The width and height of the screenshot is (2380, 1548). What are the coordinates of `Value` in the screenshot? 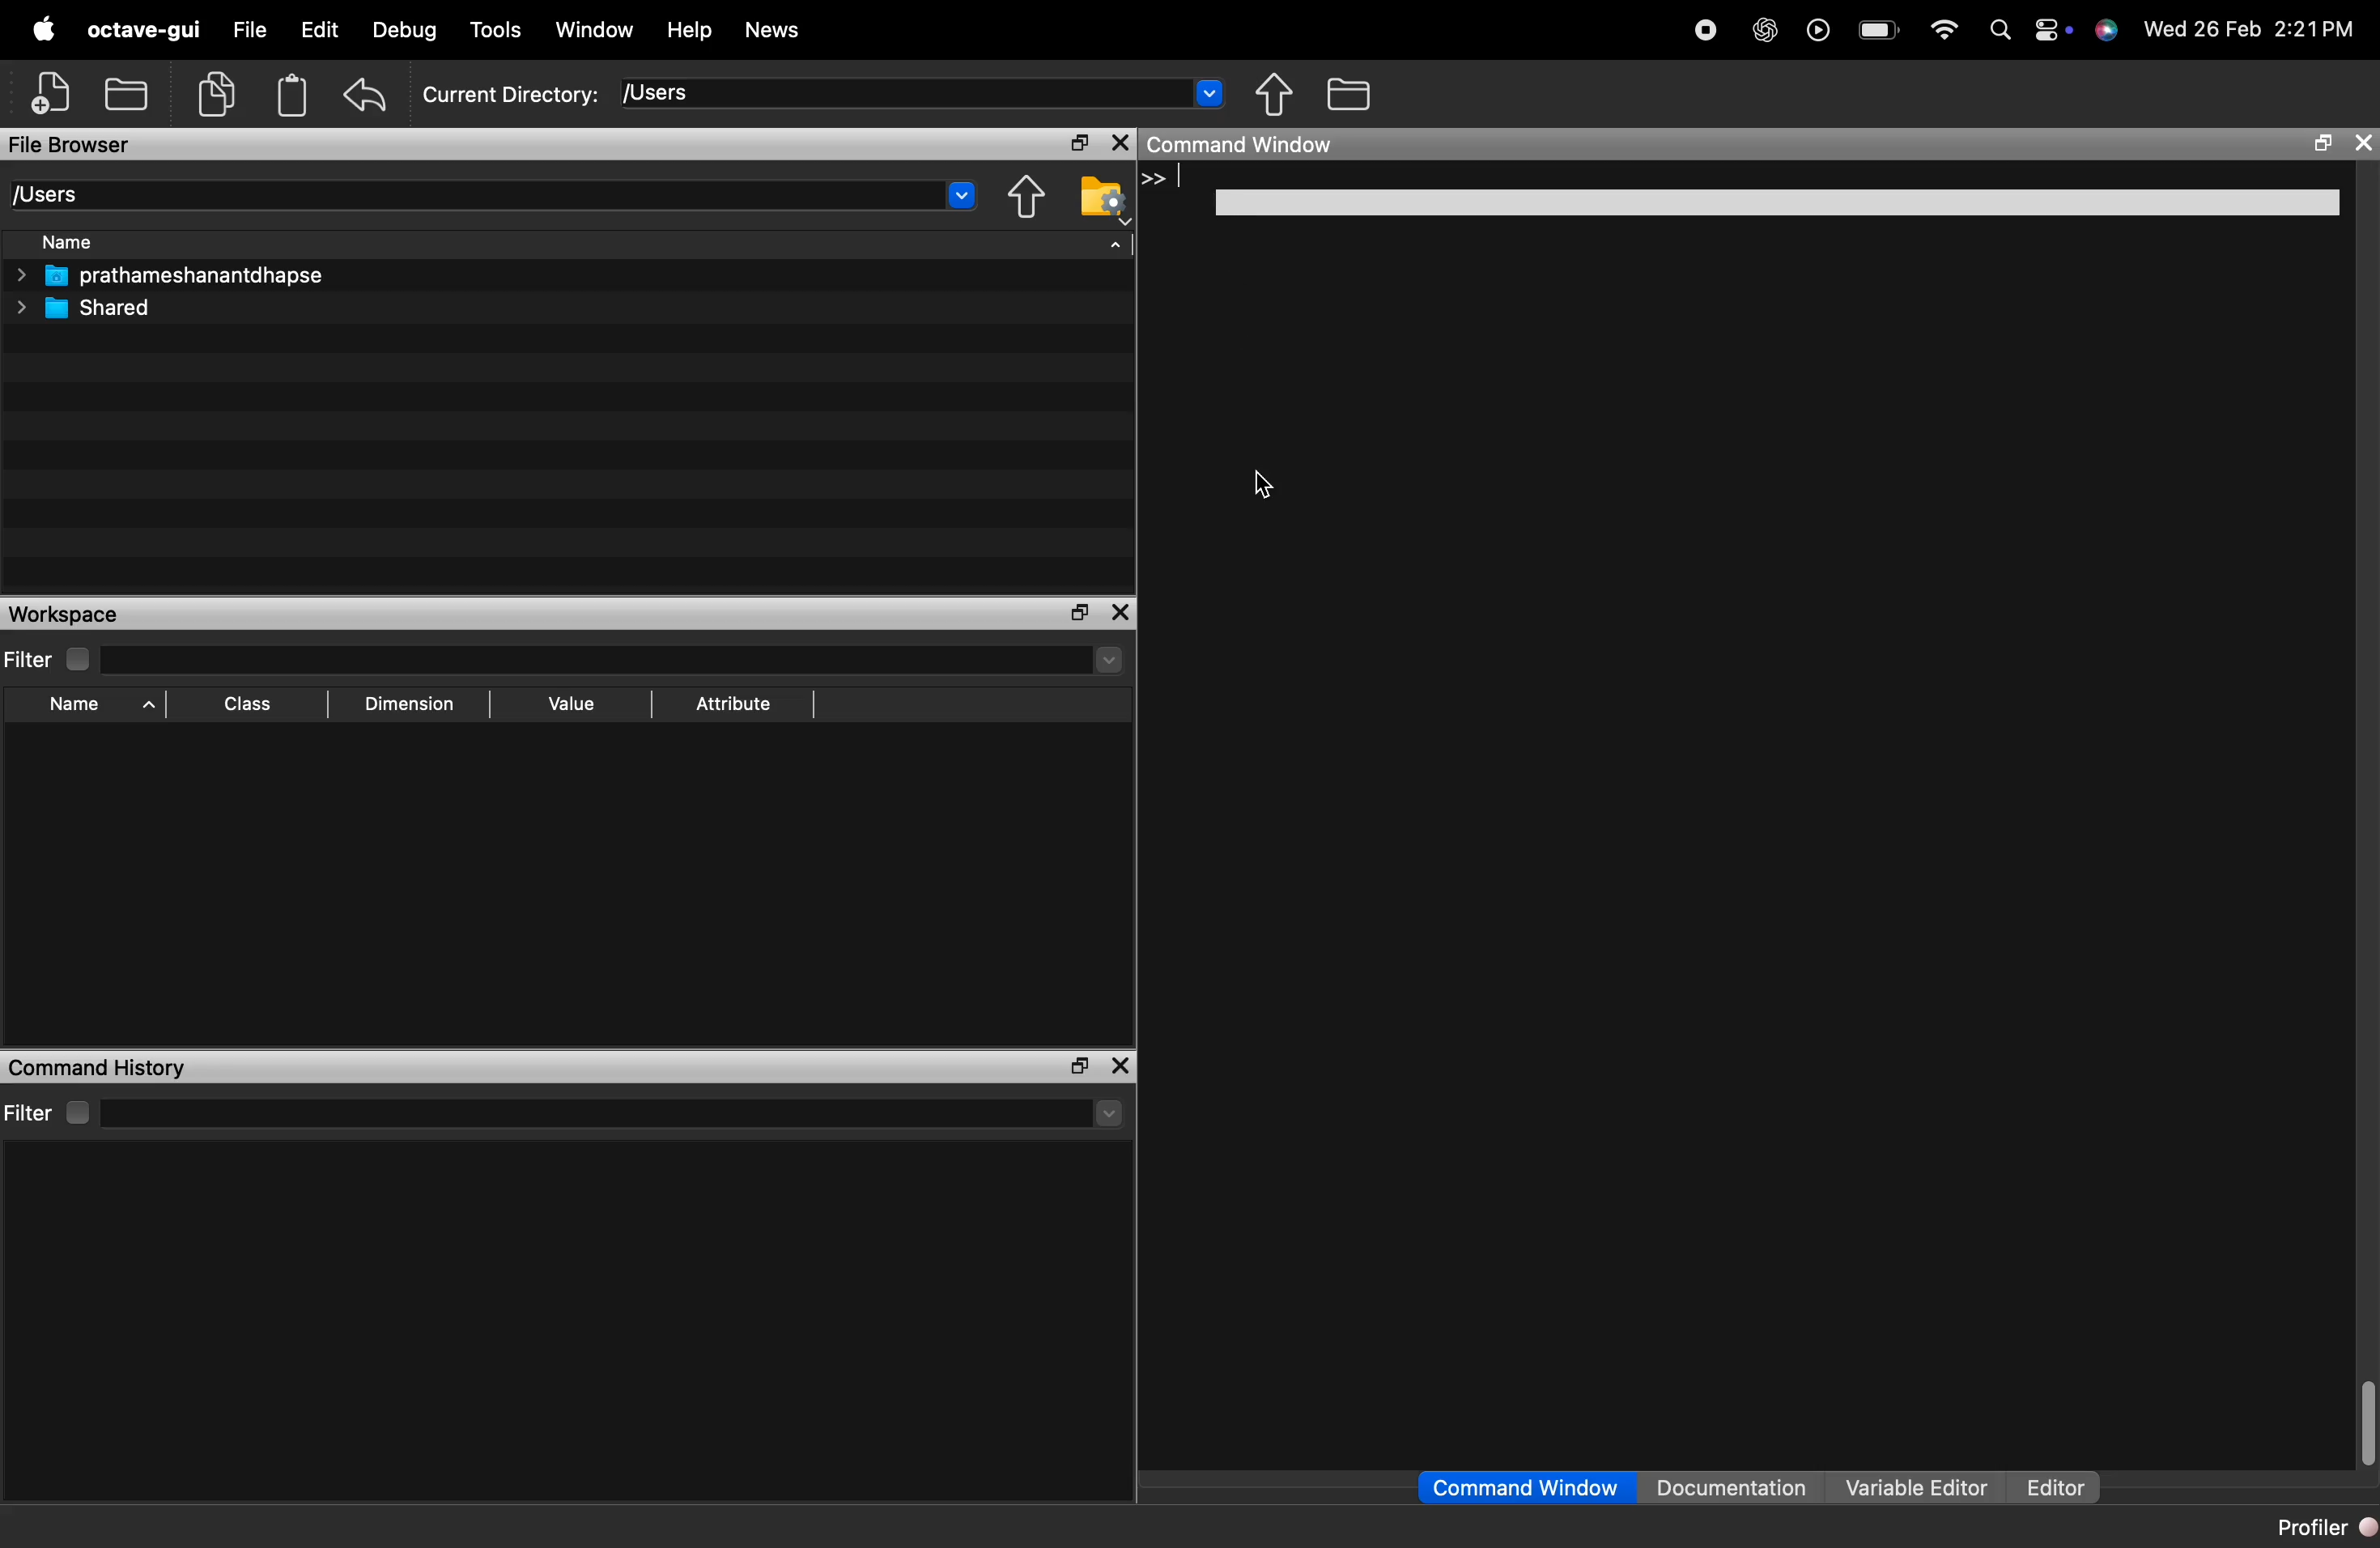 It's located at (570, 703).